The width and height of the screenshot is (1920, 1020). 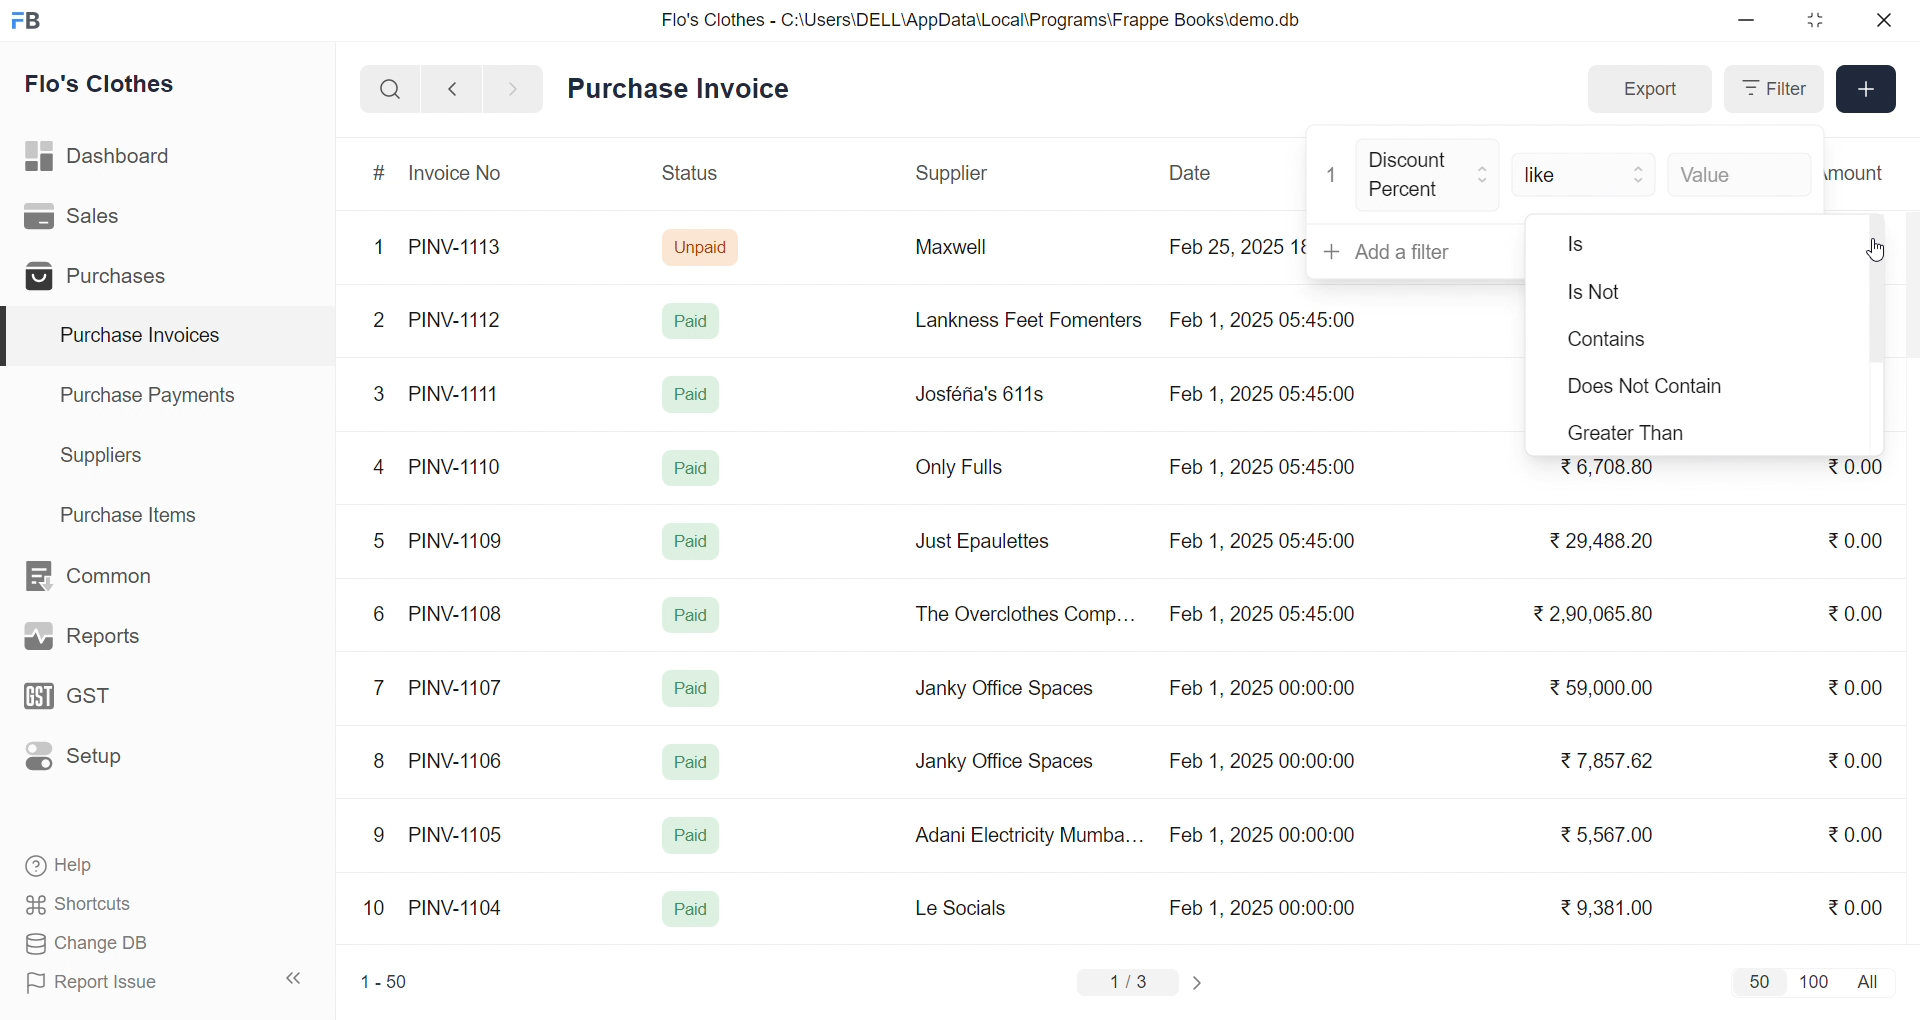 What do you see at coordinates (1262, 835) in the screenshot?
I see `Feb 1, 2025 00:00:00` at bounding box center [1262, 835].